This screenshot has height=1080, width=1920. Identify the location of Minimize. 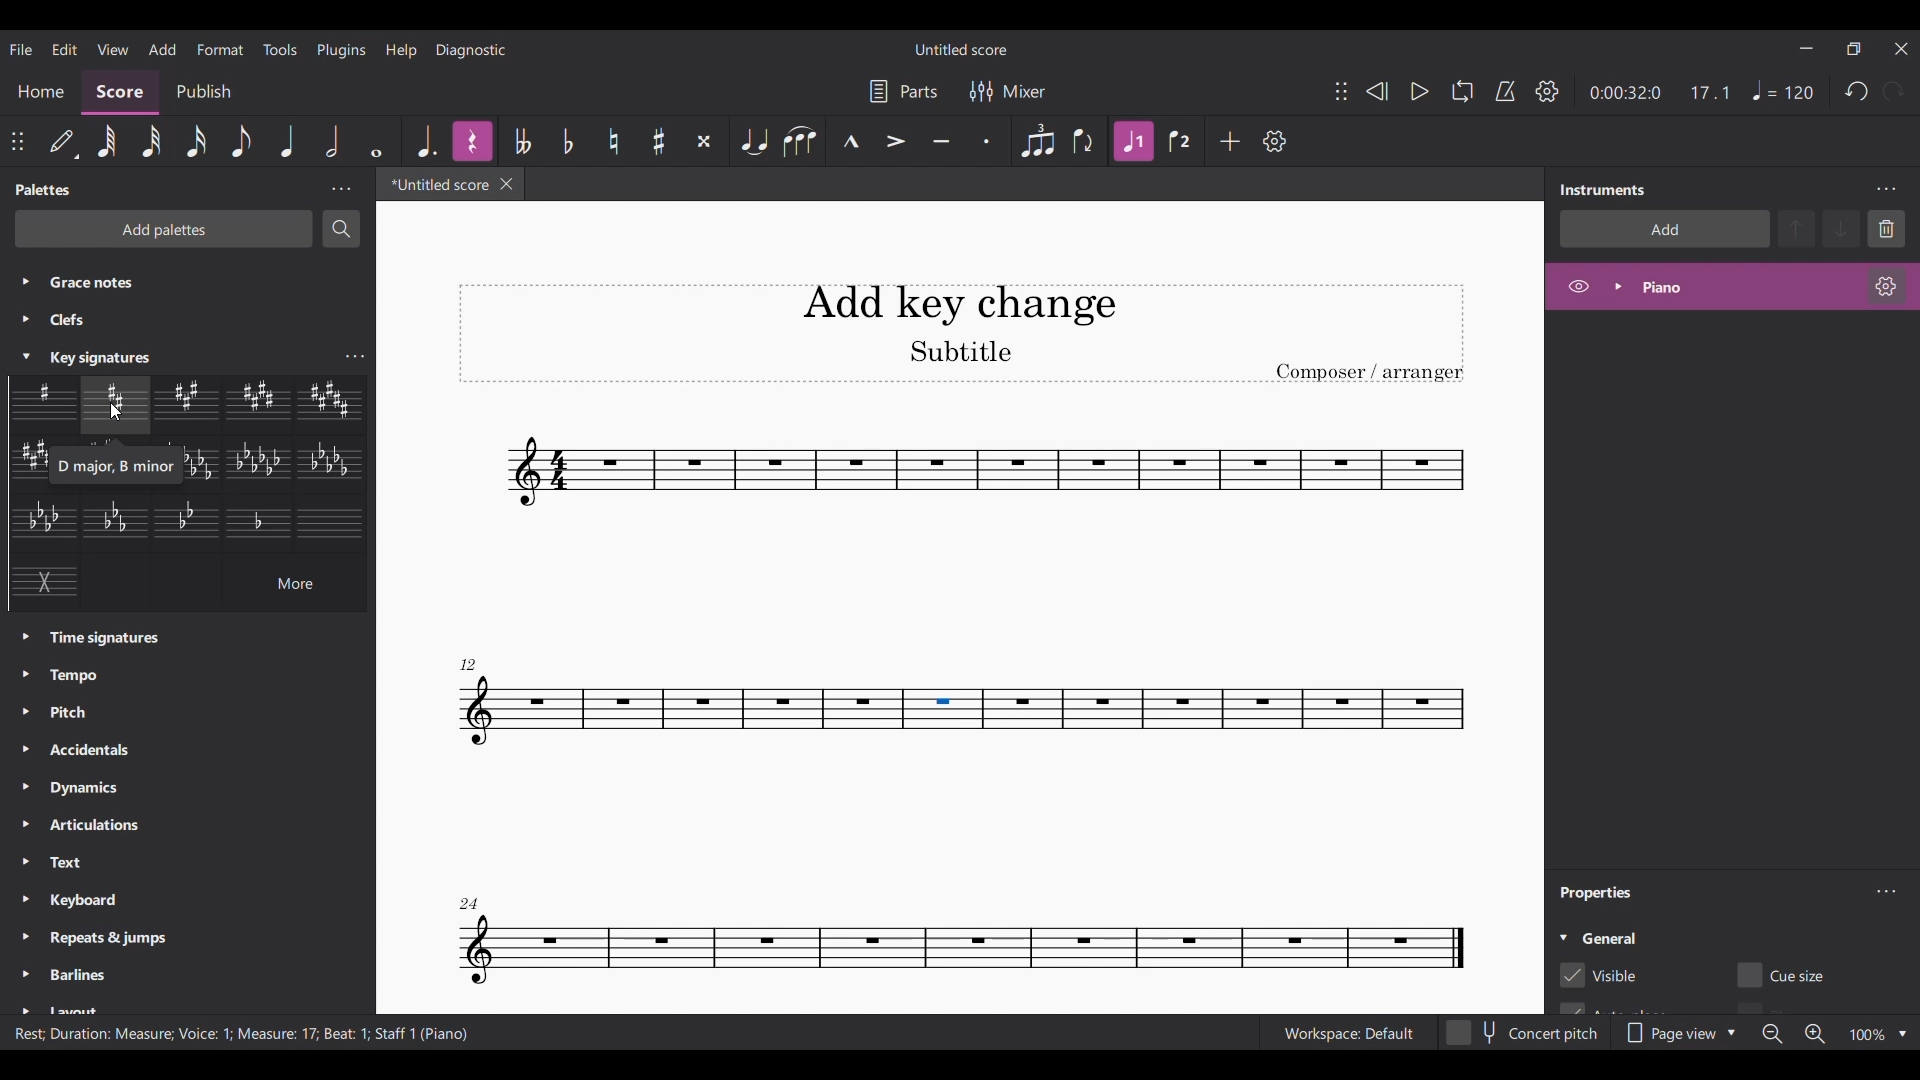
(1806, 48).